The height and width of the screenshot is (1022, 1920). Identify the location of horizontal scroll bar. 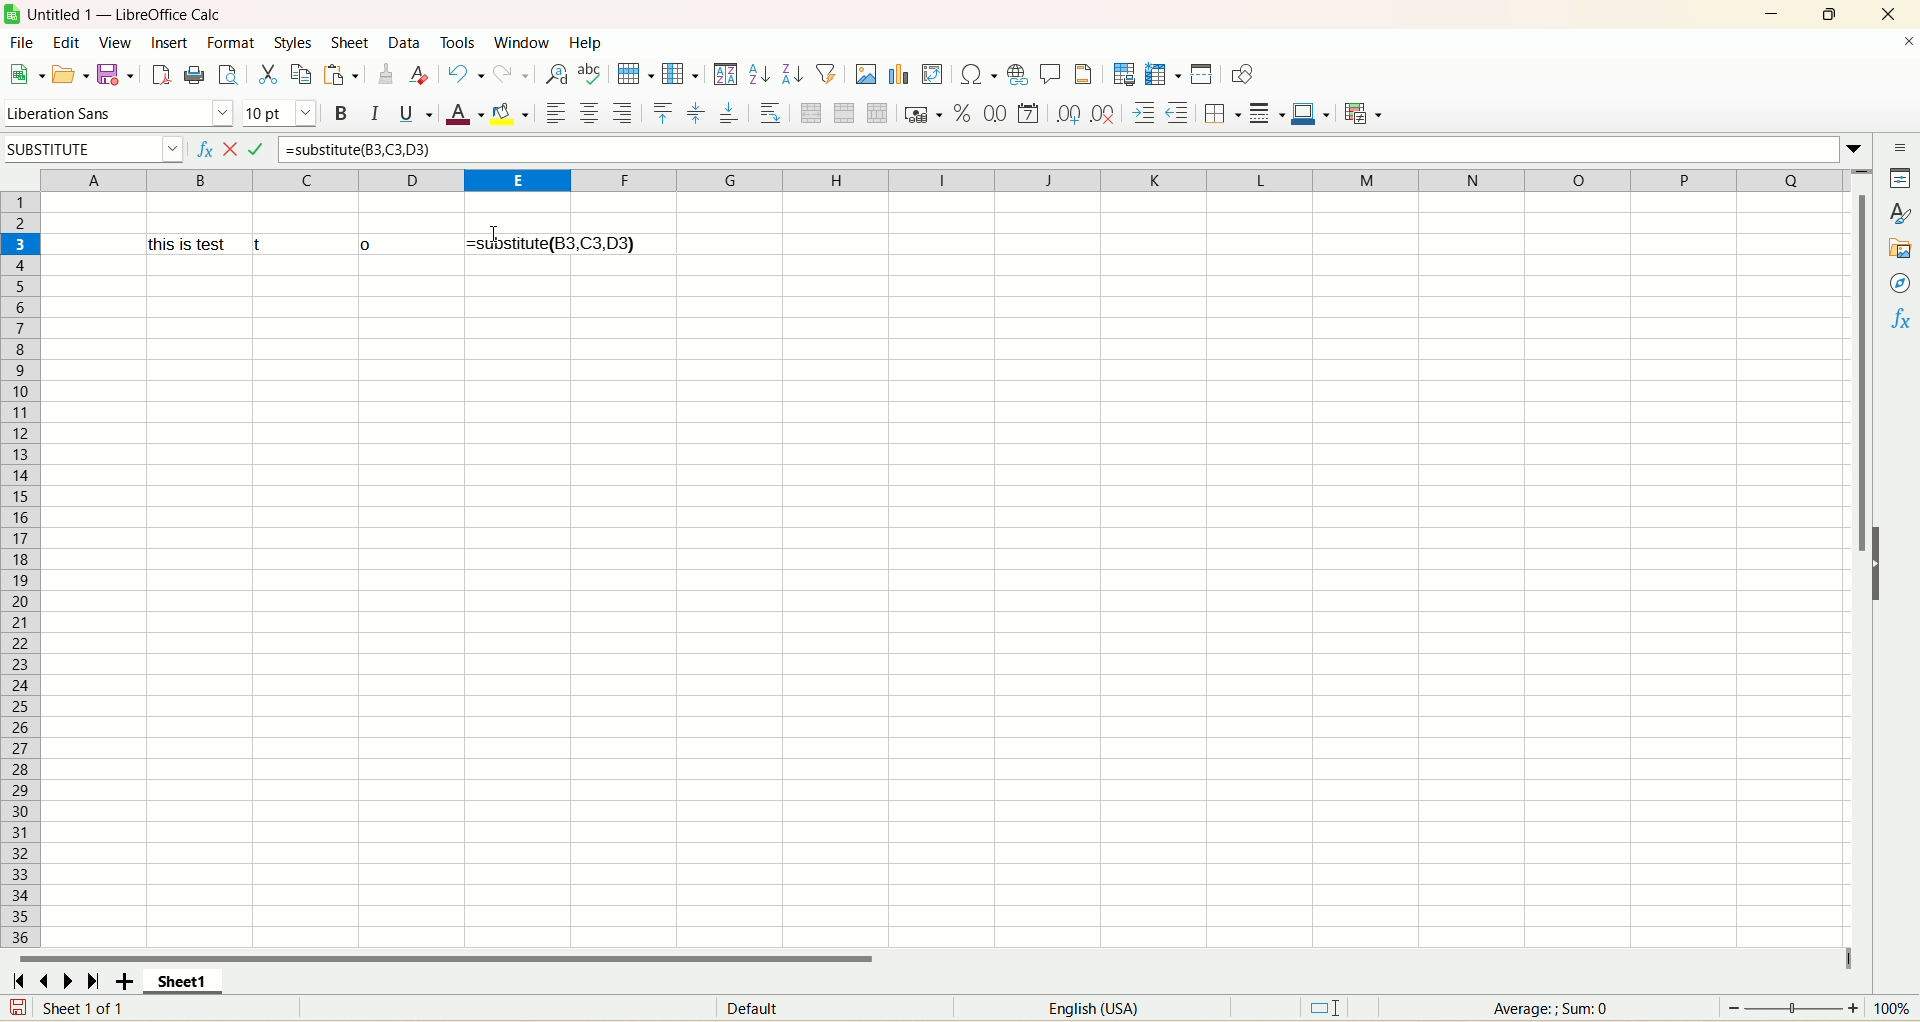
(932, 954).